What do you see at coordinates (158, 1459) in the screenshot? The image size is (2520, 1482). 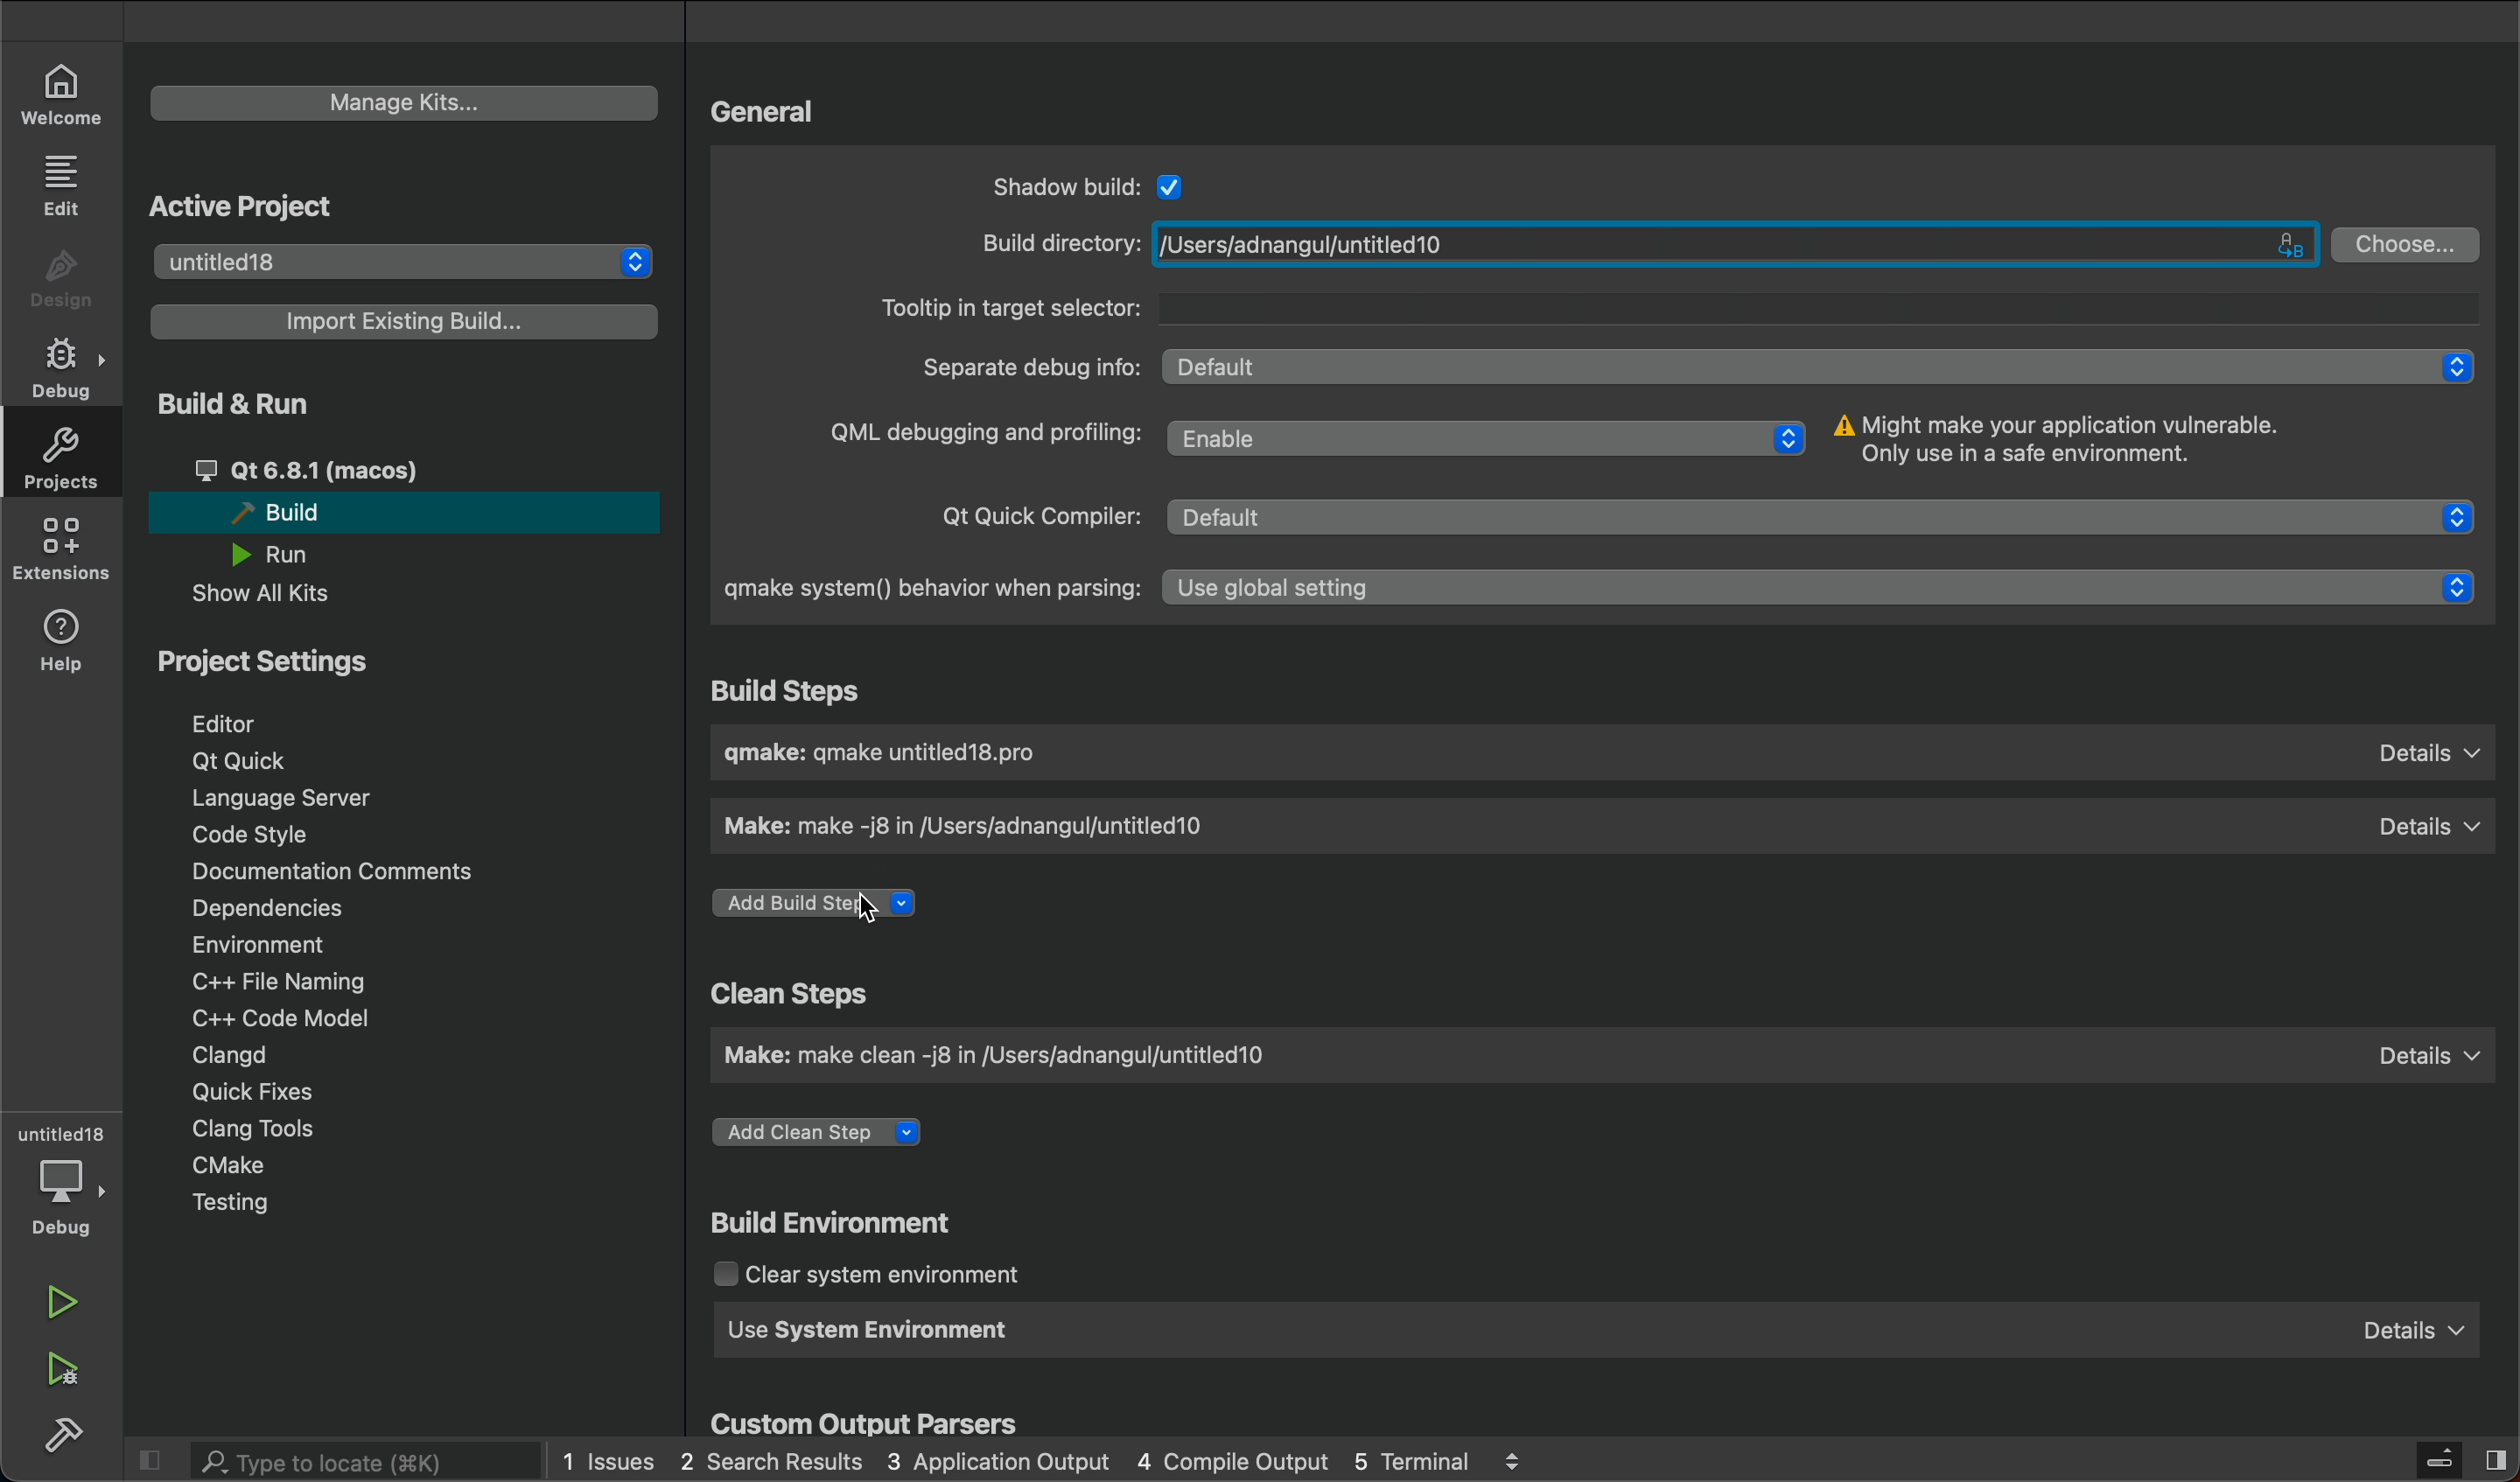 I see `close slidebar` at bounding box center [158, 1459].